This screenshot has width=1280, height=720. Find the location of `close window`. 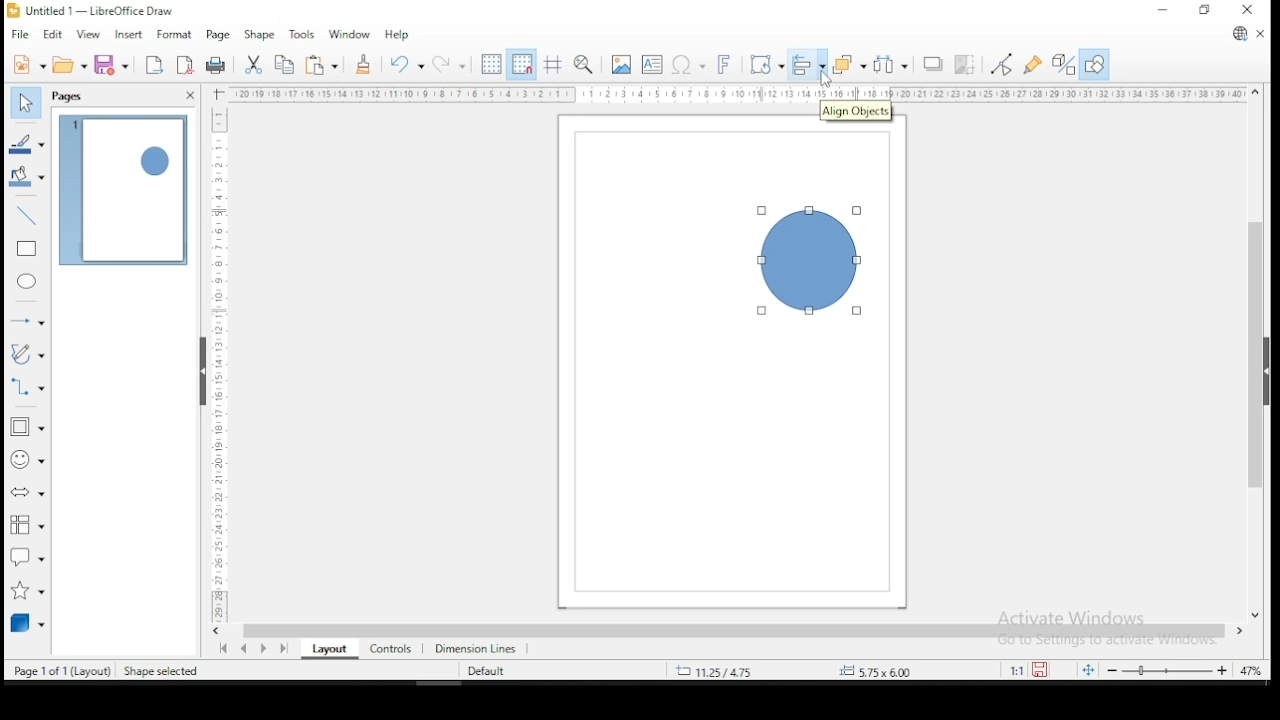

close window is located at coordinates (1249, 10).